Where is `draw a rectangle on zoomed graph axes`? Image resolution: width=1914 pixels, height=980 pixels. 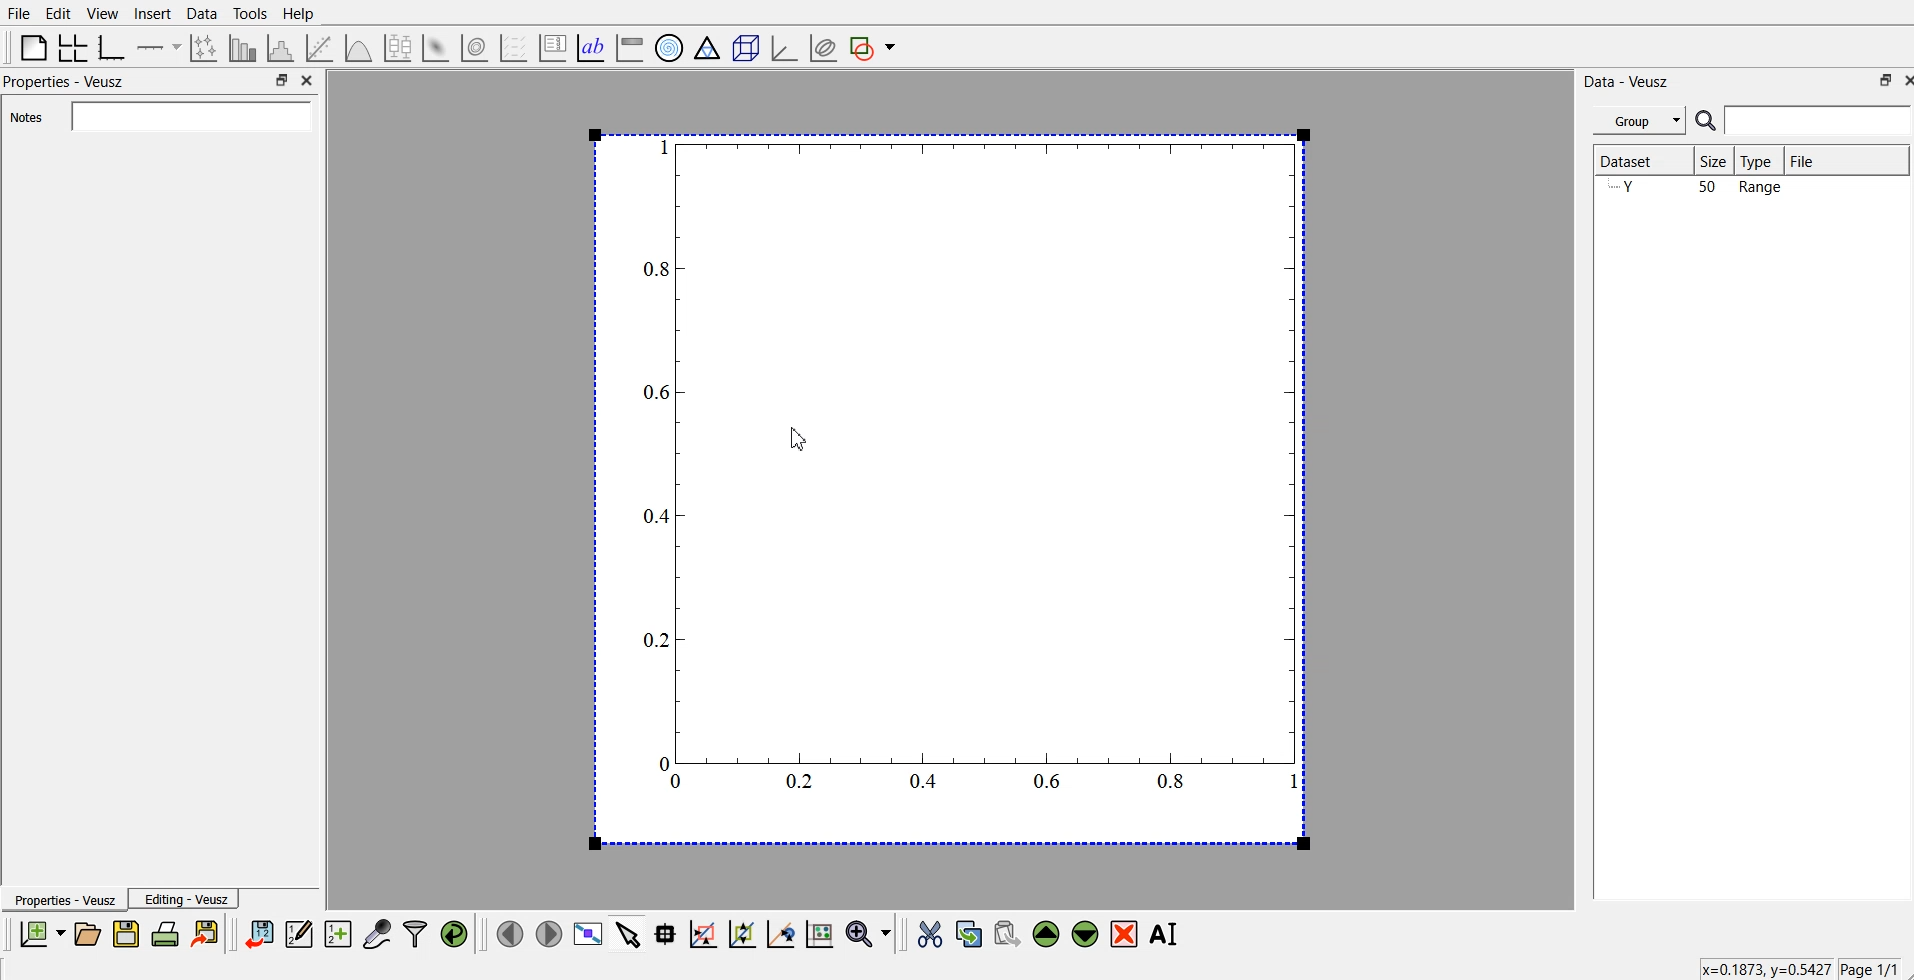
draw a rectangle on zoomed graph axes is located at coordinates (704, 936).